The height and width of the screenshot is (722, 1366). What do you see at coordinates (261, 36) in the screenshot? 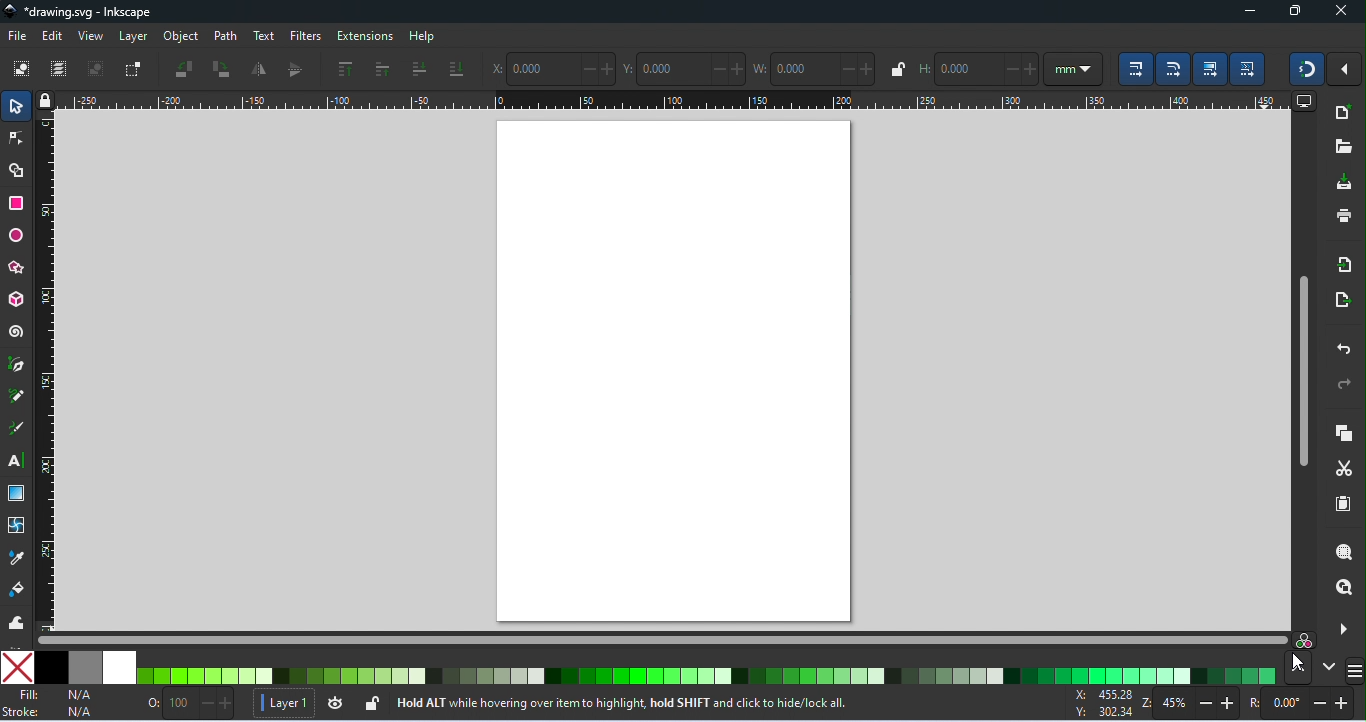
I see `text` at bounding box center [261, 36].